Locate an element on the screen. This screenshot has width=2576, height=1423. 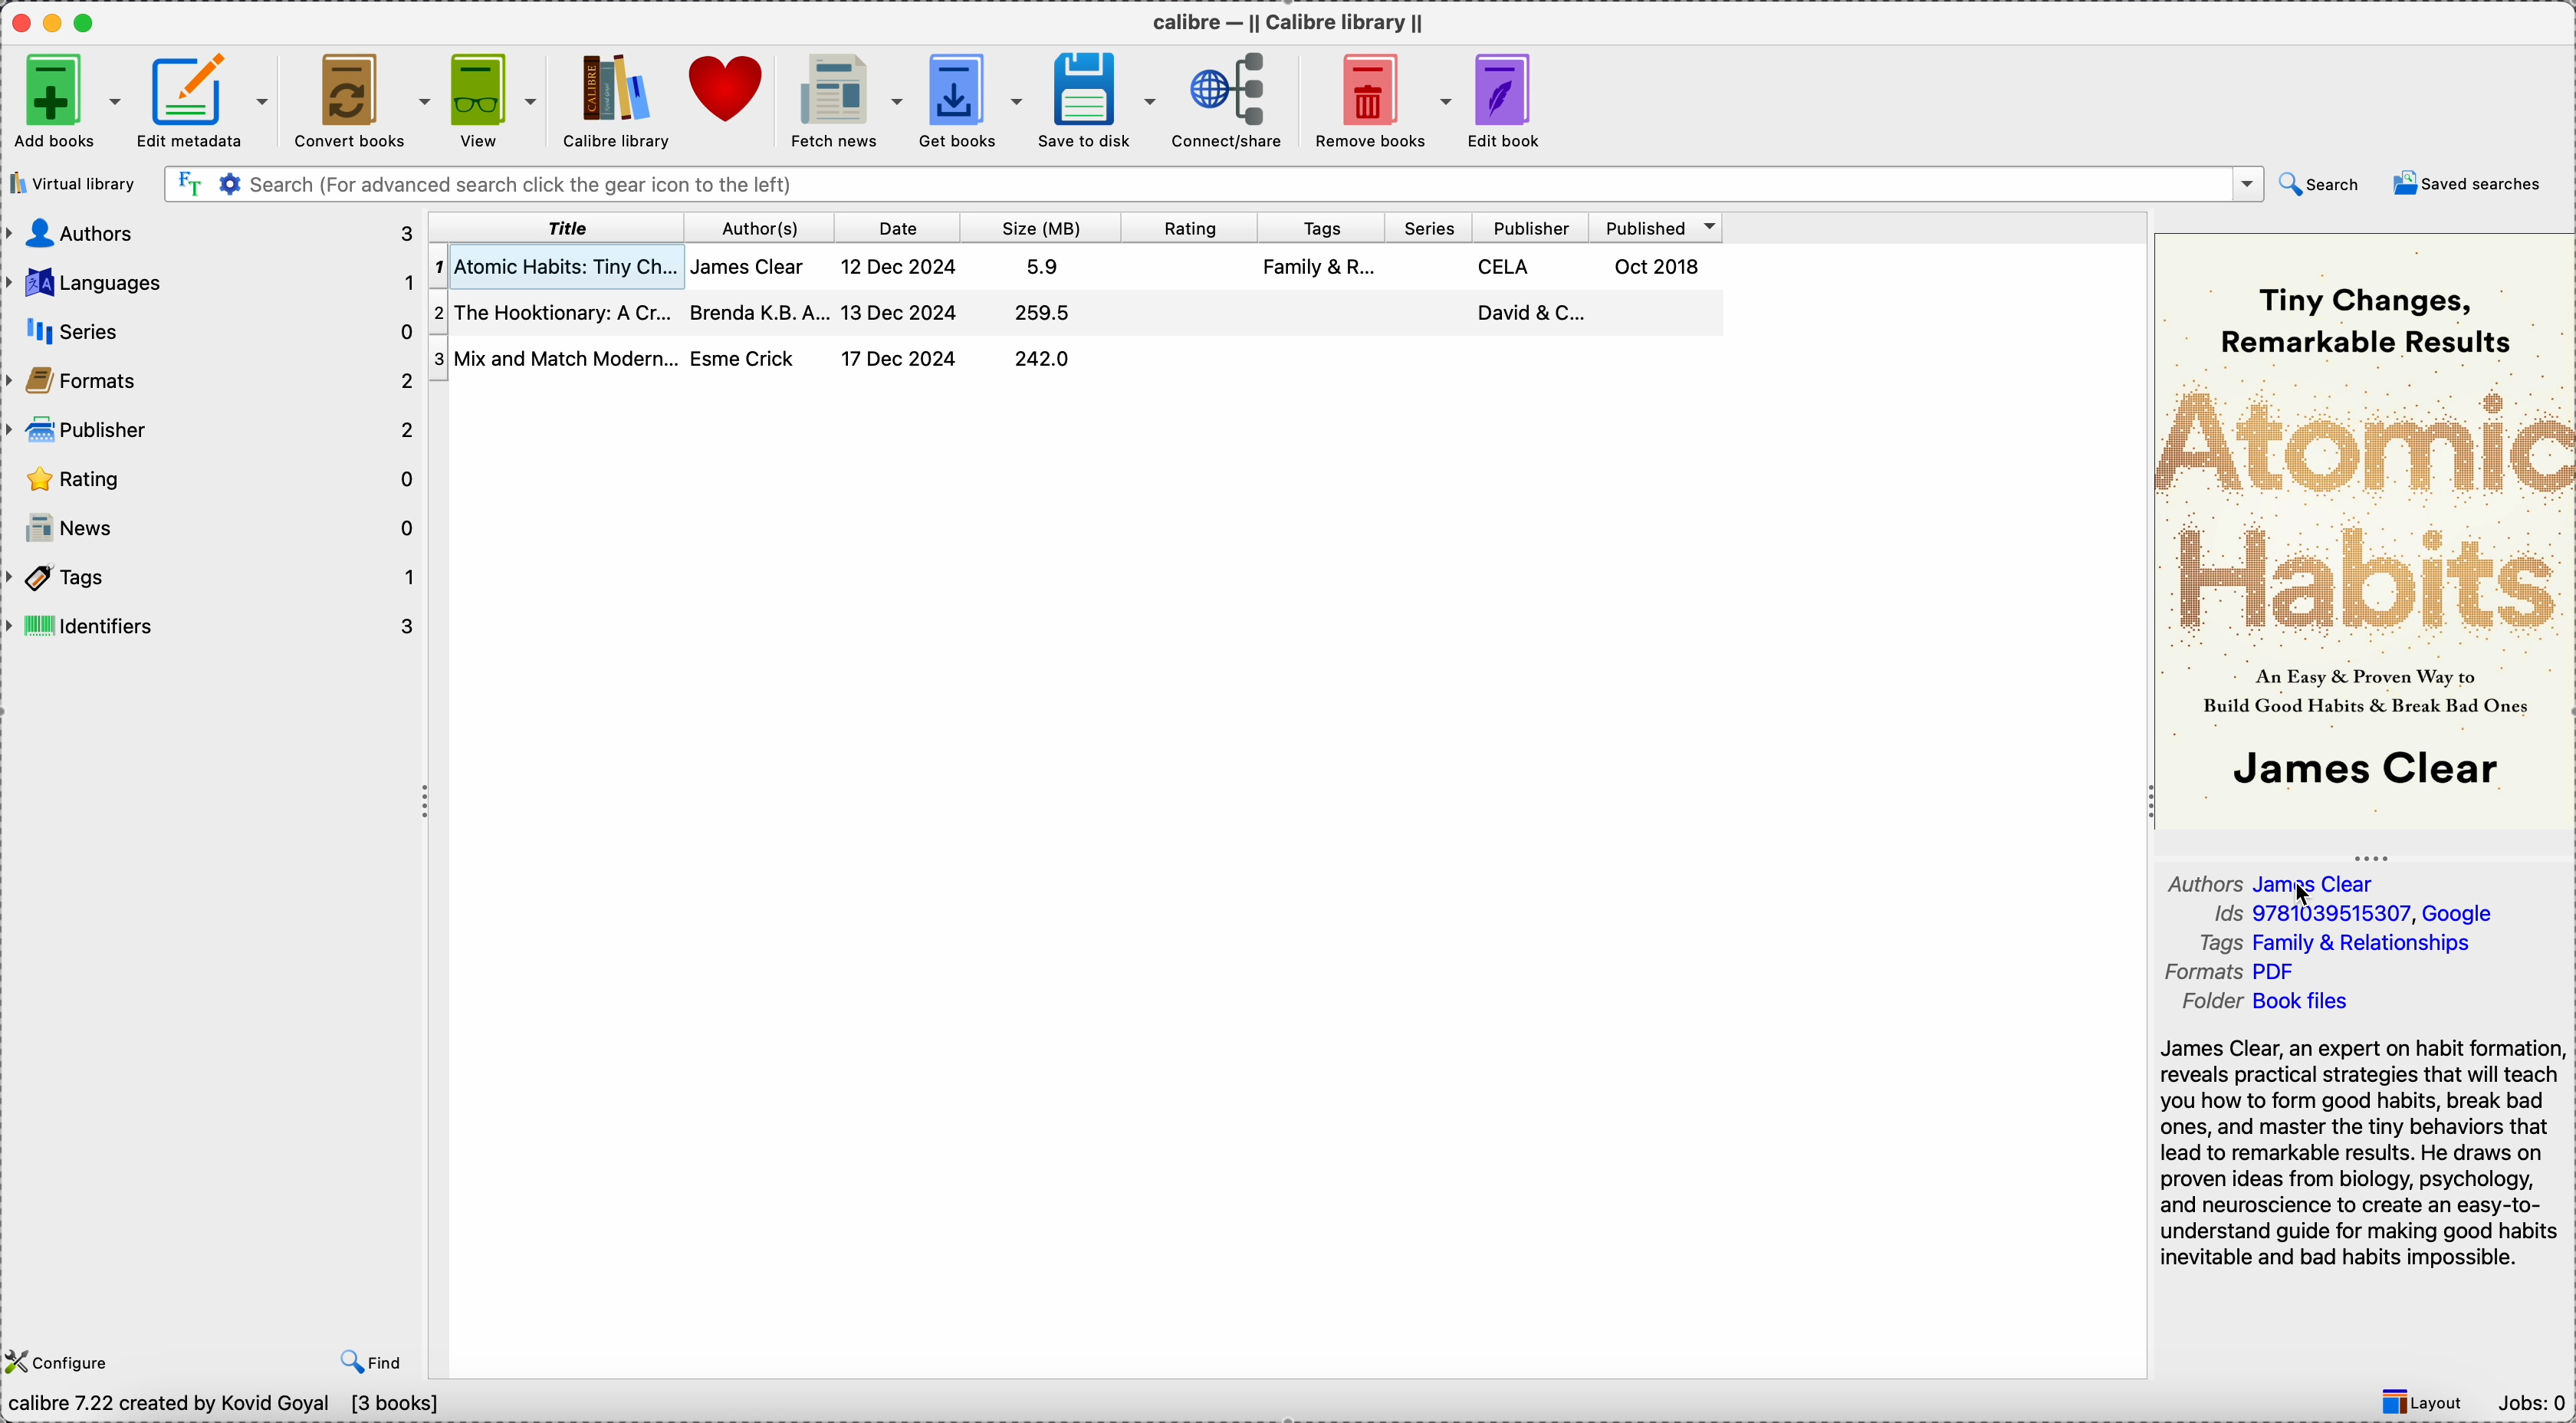
Tags Family & Relationships is located at coordinates (2331, 943).